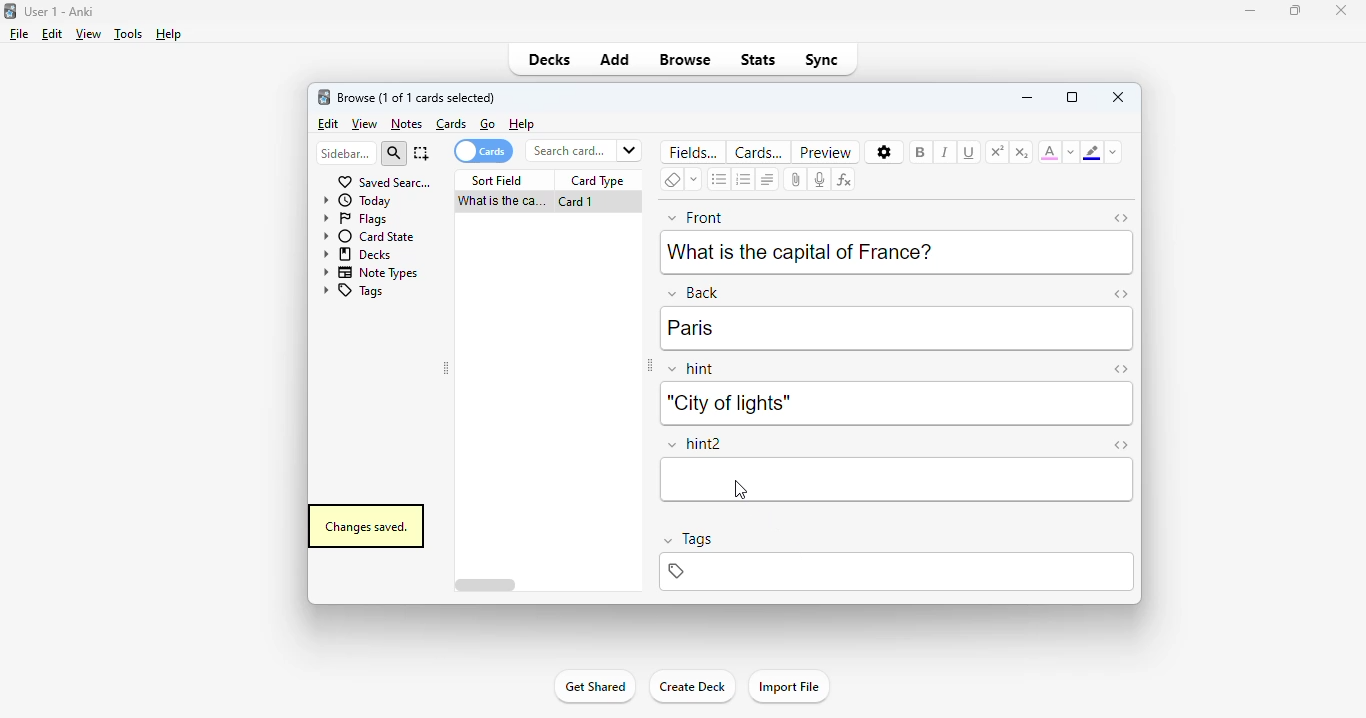  I want to click on text highlighting color, so click(1091, 152).